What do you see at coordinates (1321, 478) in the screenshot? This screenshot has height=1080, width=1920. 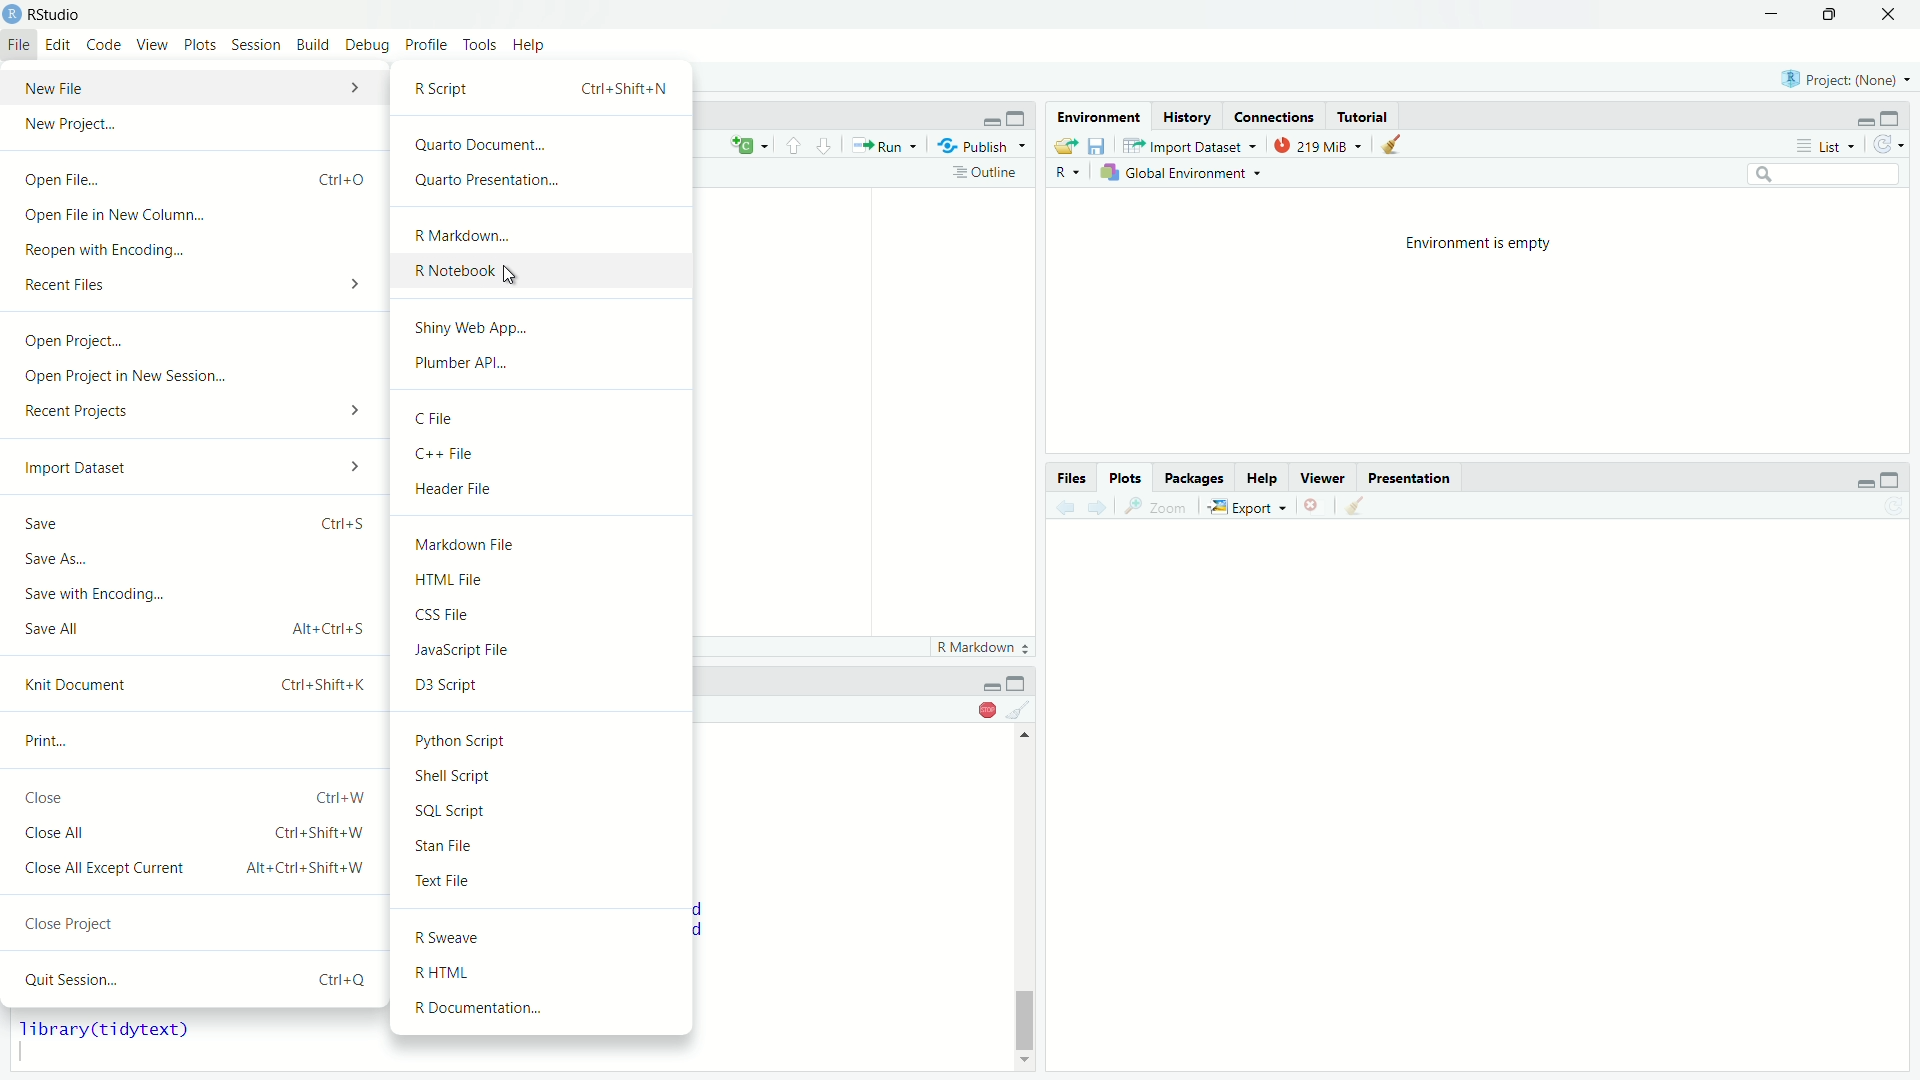 I see `Viewer` at bounding box center [1321, 478].